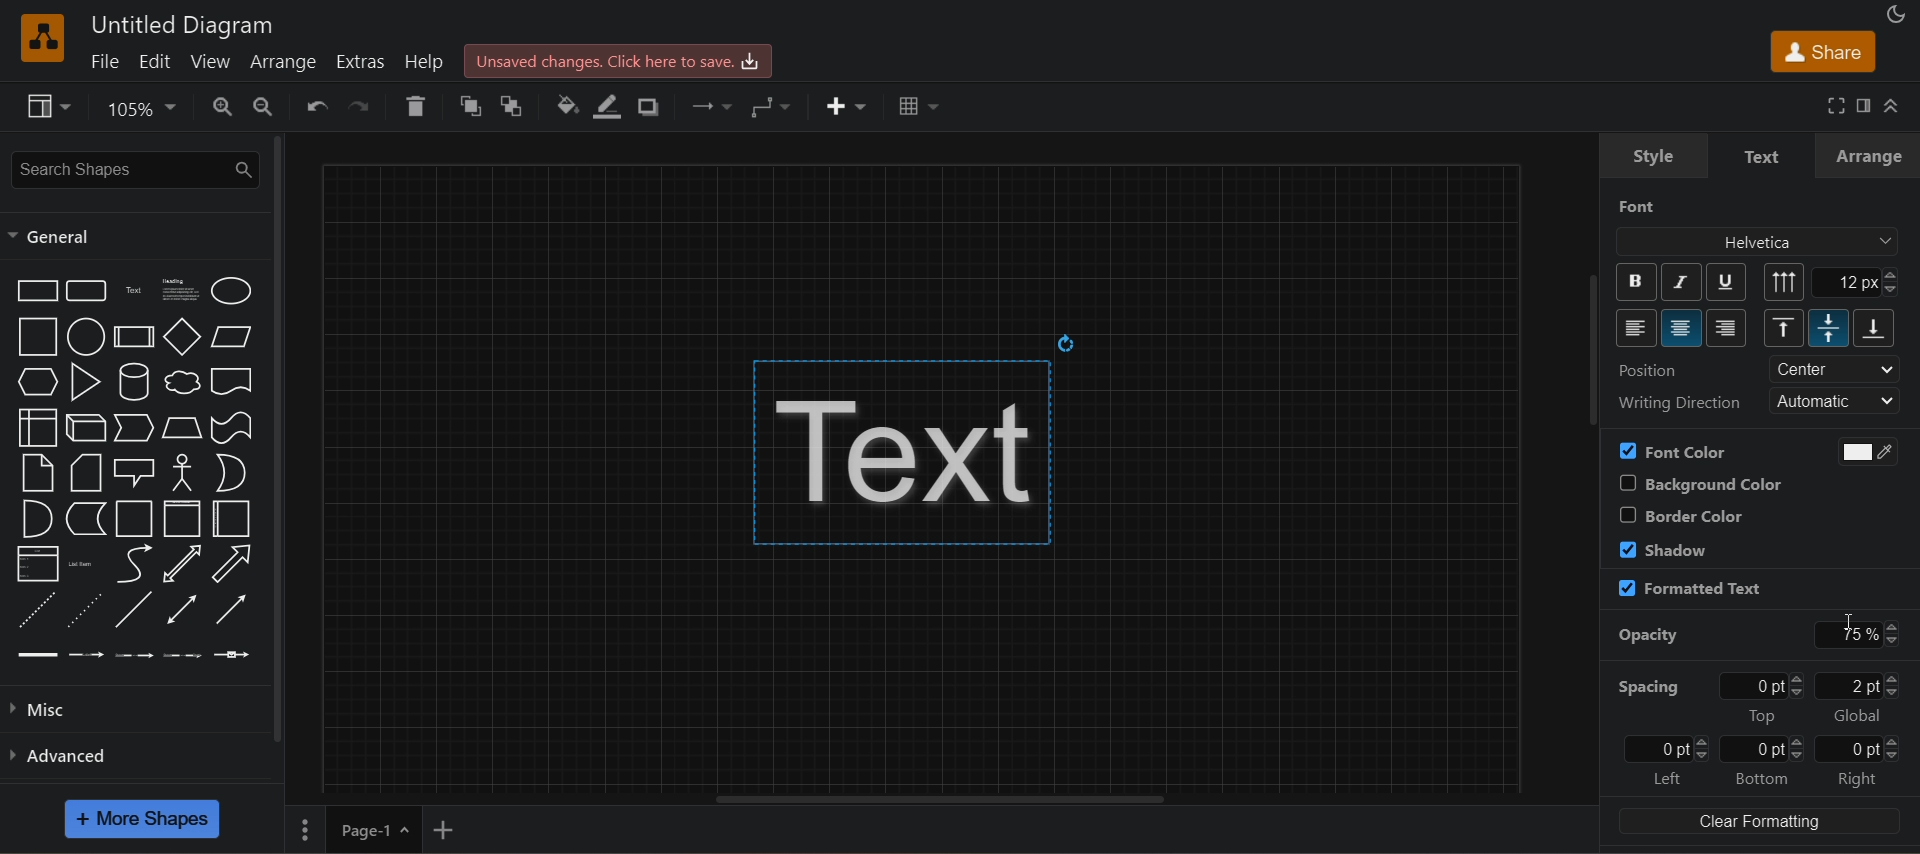 The height and width of the screenshot is (854, 1920). What do you see at coordinates (233, 337) in the screenshot?
I see `parallelogram` at bounding box center [233, 337].